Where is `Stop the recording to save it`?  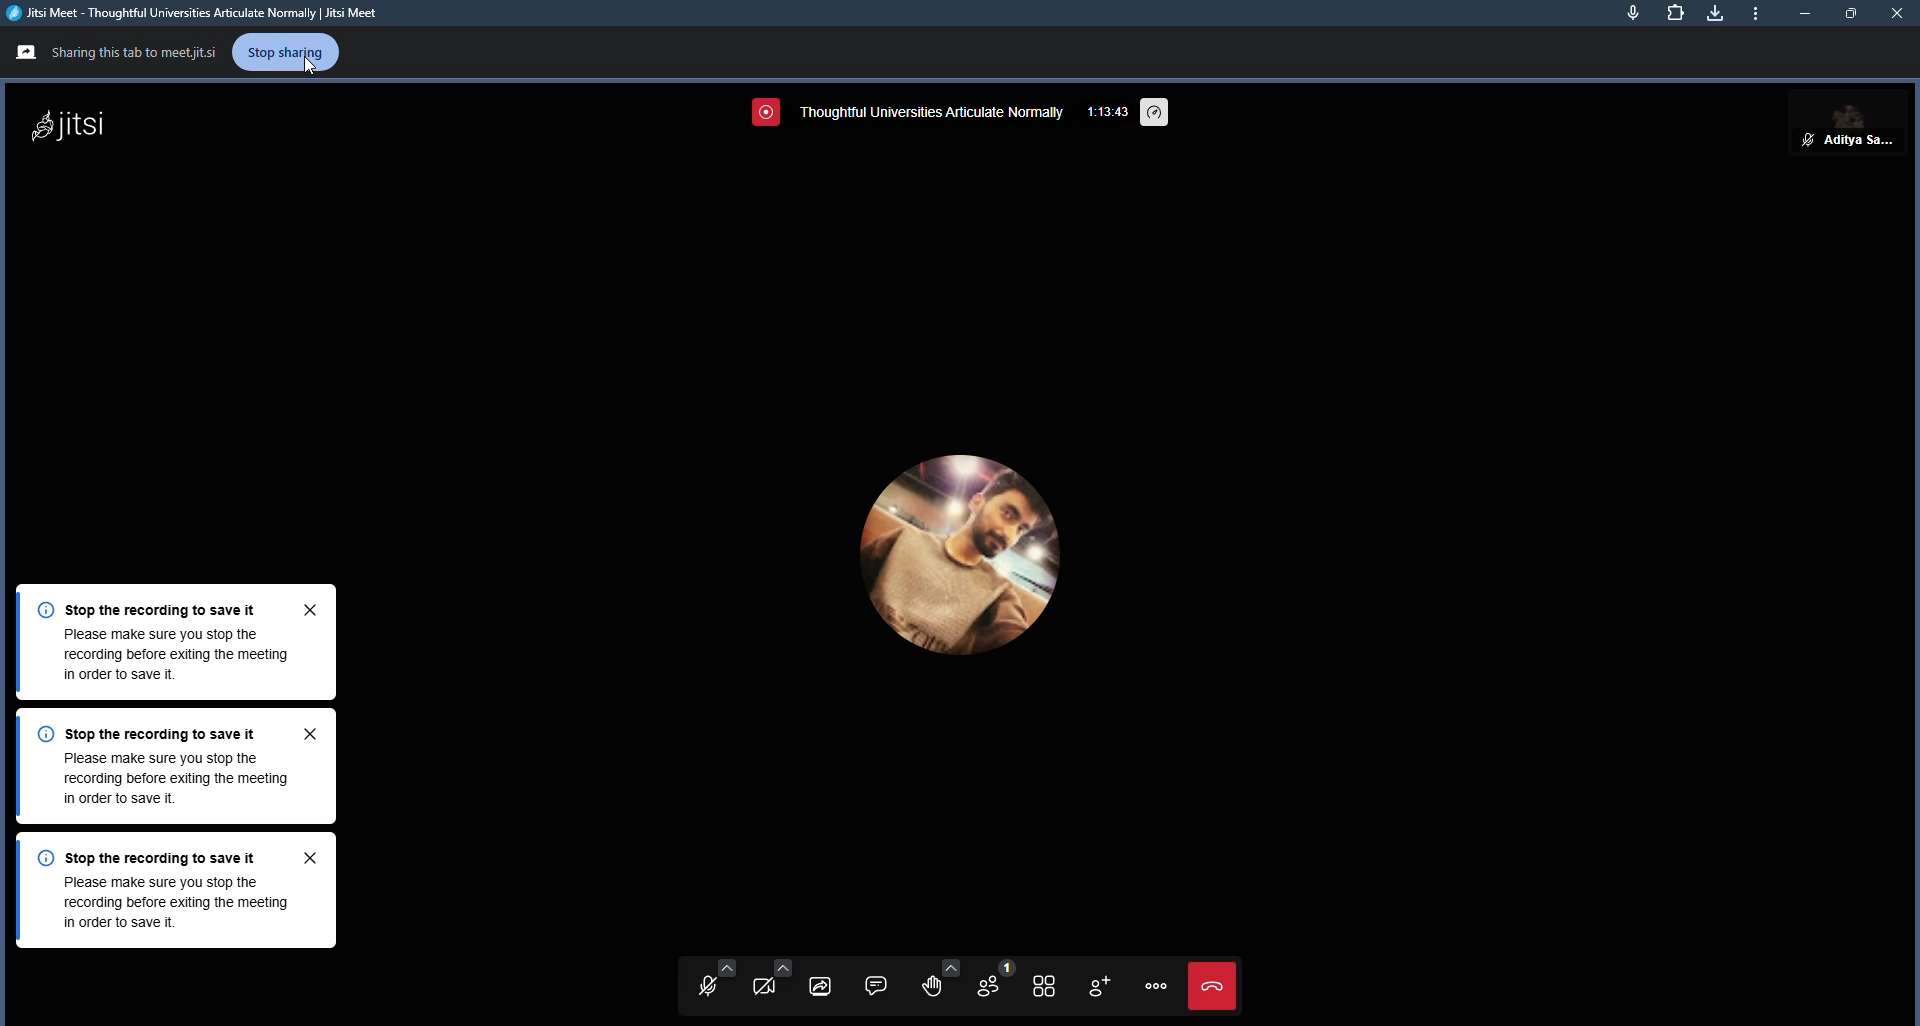
Stop the recording to save it is located at coordinates (162, 605).